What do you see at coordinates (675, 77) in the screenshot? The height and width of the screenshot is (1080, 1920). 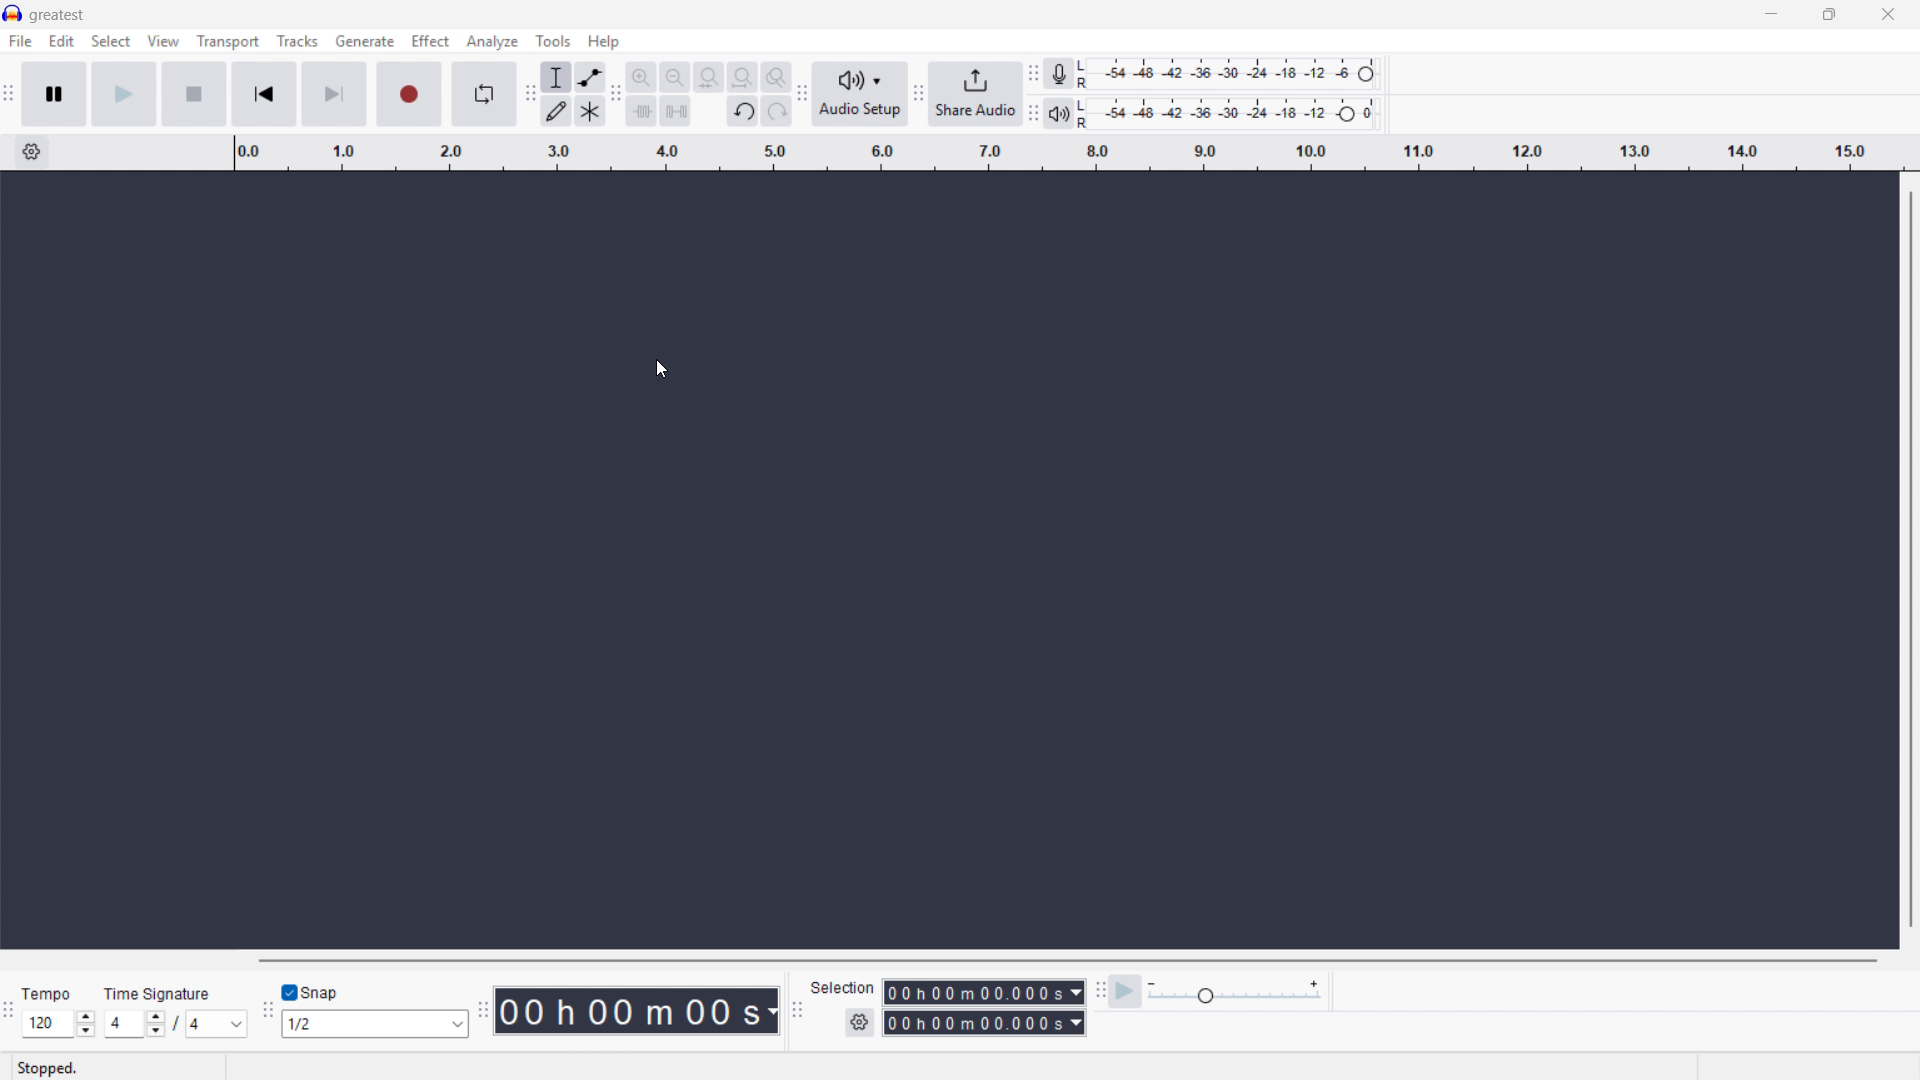 I see `Zoom out ` at bounding box center [675, 77].